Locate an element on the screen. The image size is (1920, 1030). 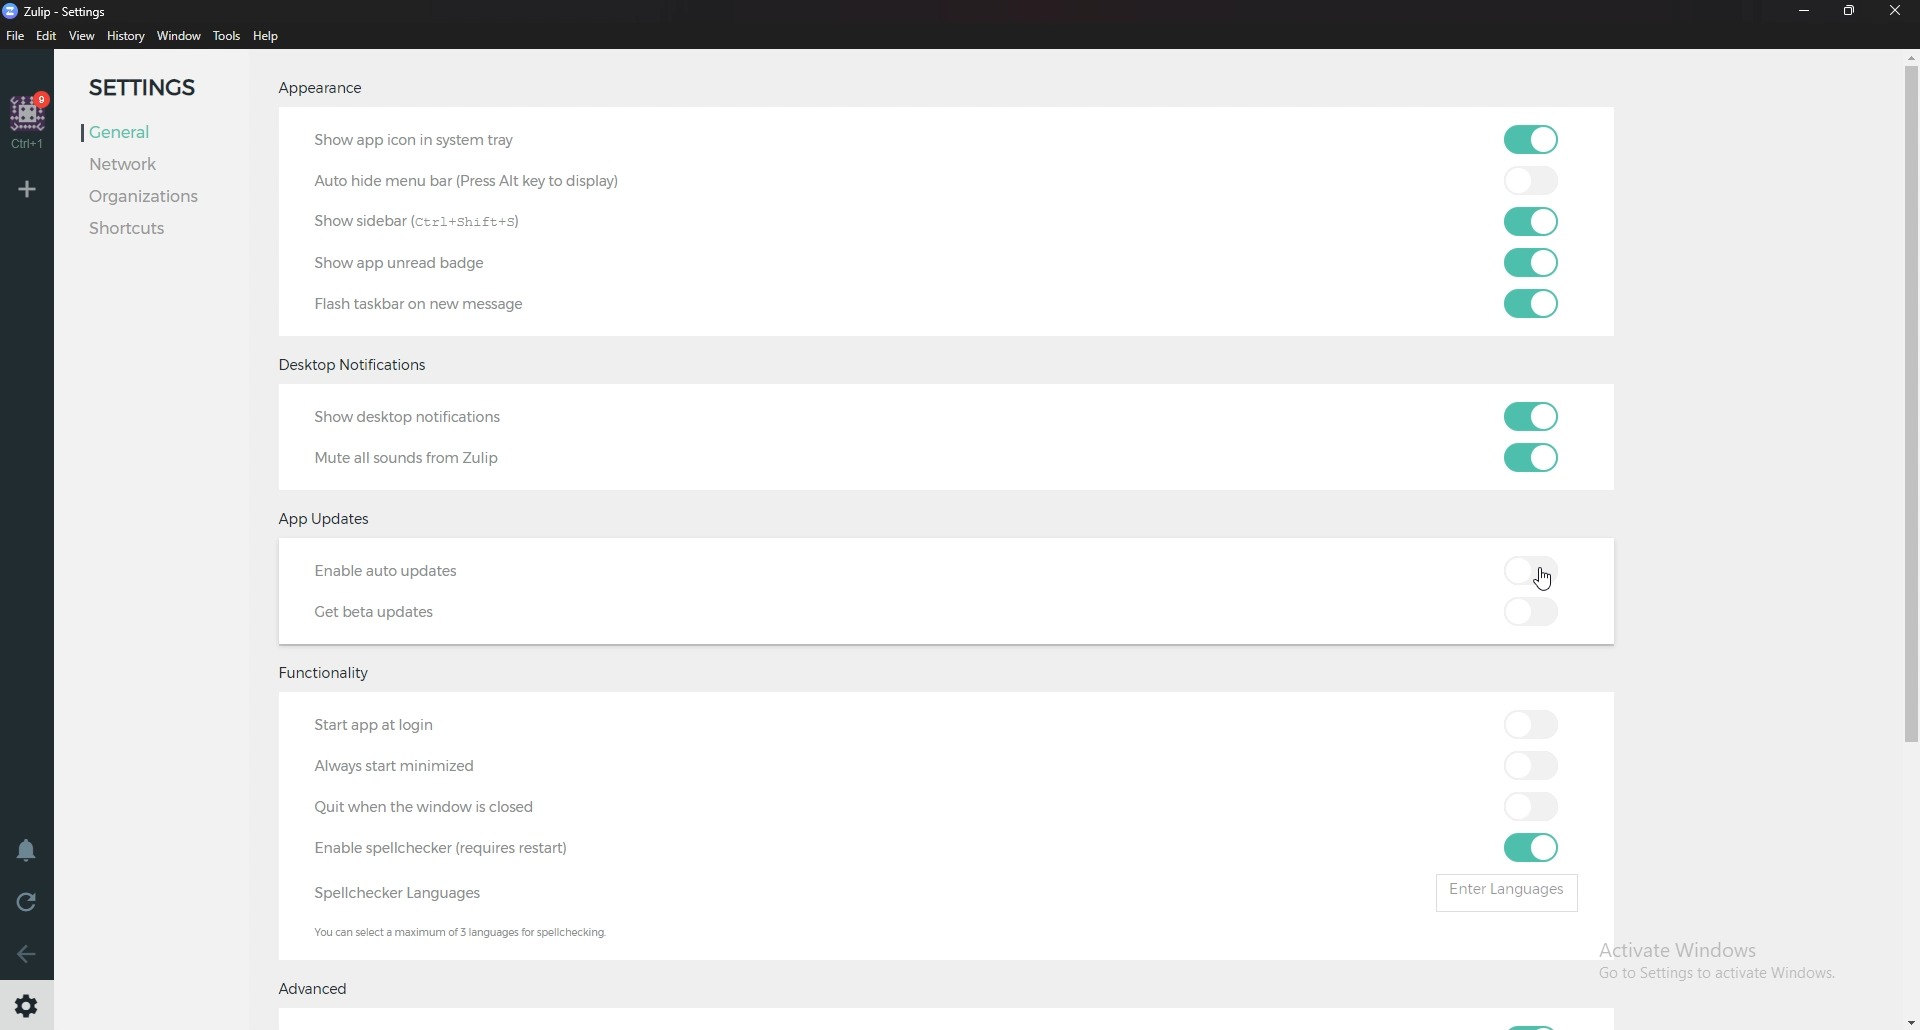
flashtaskbar is located at coordinates (438, 304).